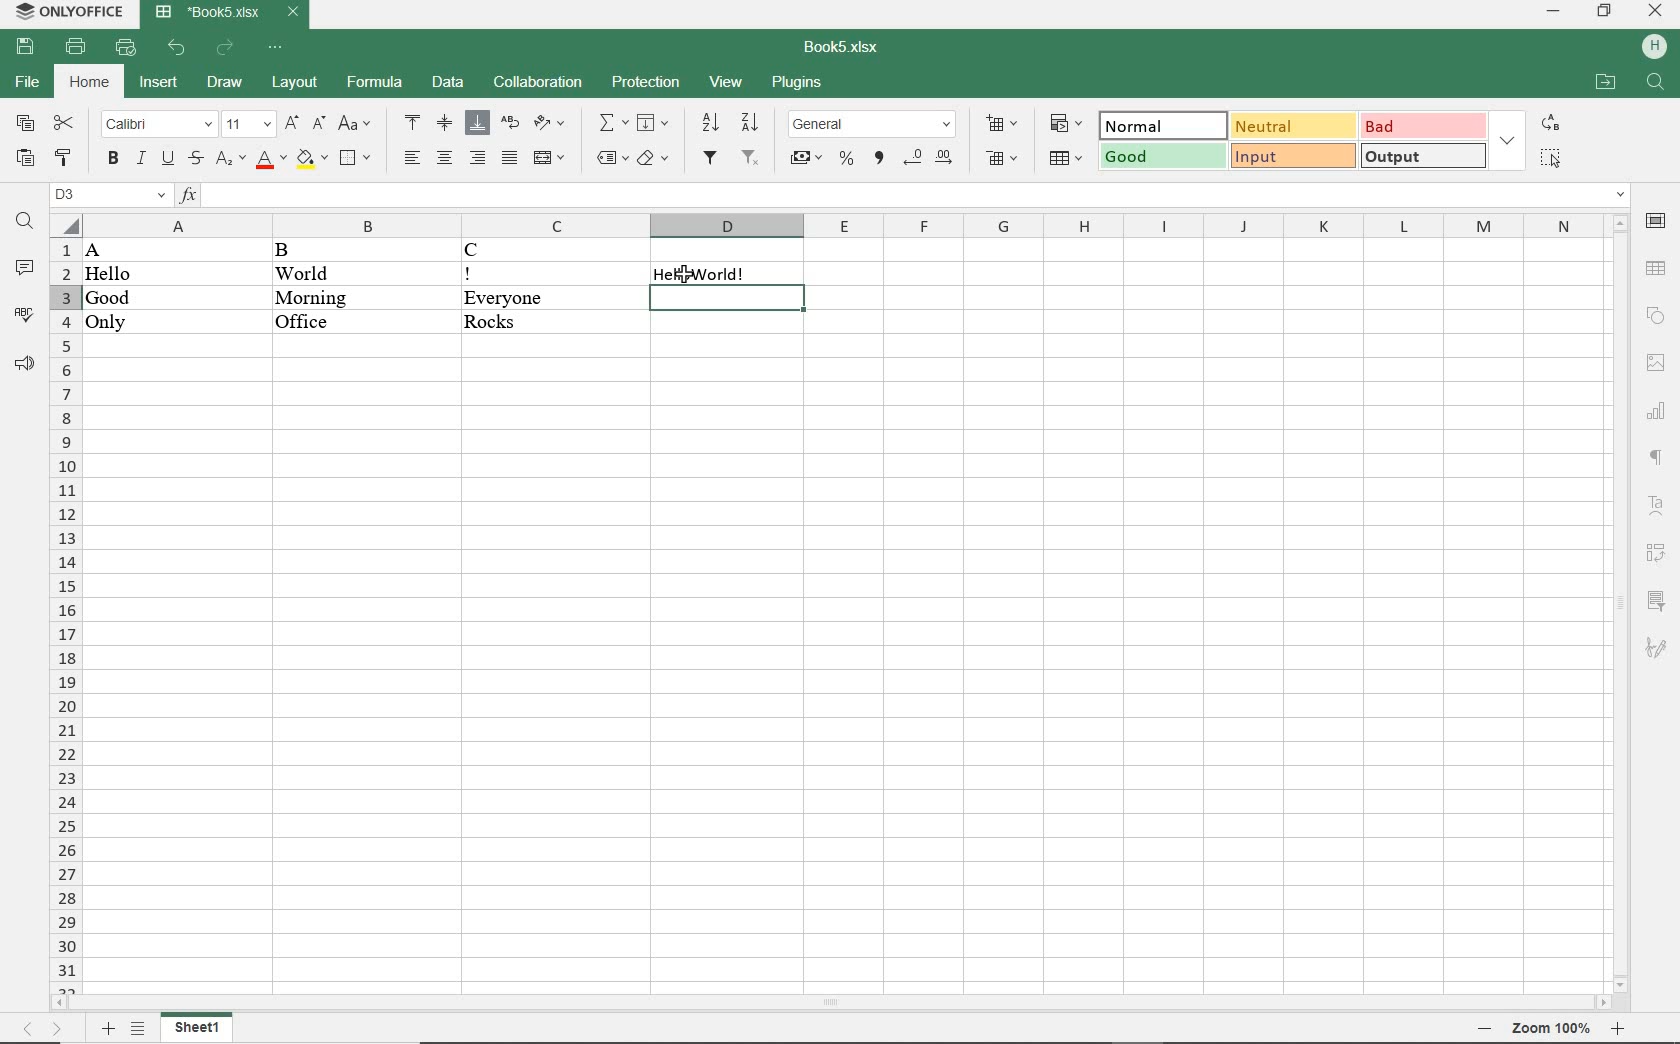 Image resolution: width=1680 pixels, height=1044 pixels. Describe the element at coordinates (1656, 459) in the screenshot. I see `PARAGRAPH SETTINGS` at that location.